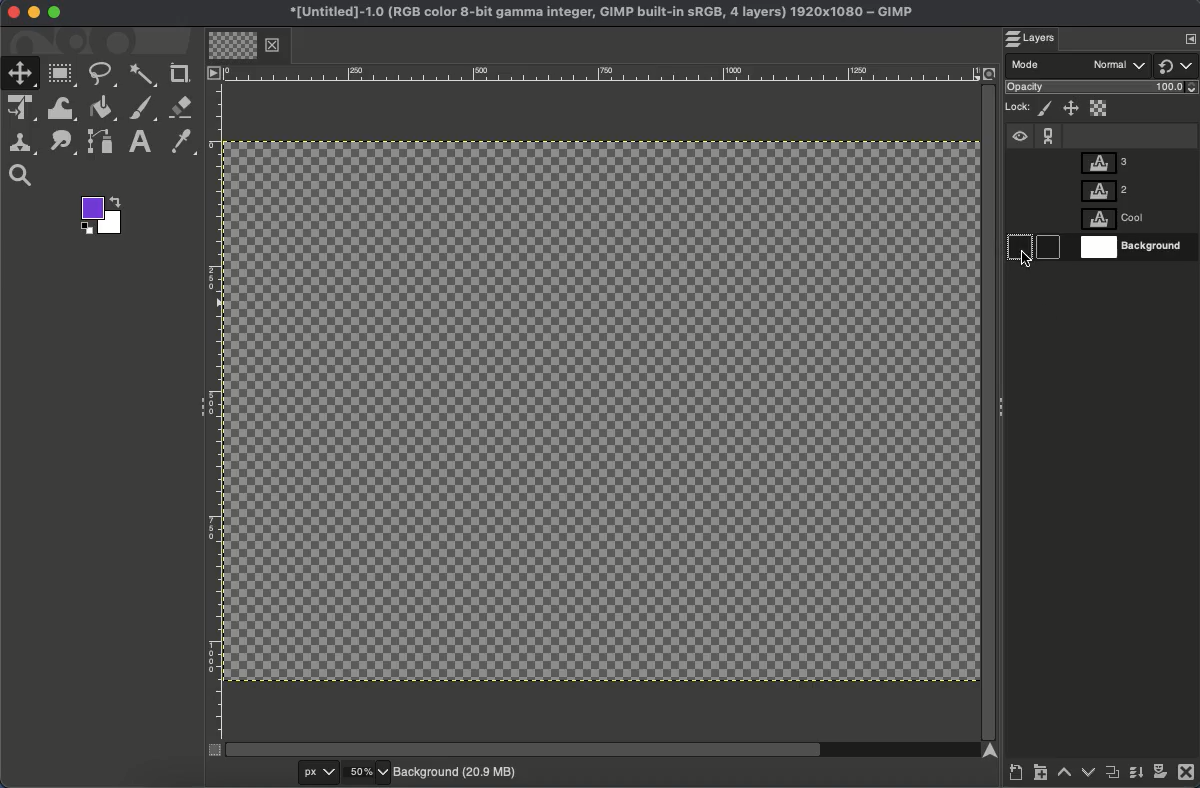 Image resolution: width=1200 pixels, height=788 pixels. What do you see at coordinates (303, 772) in the screenshot?
I see `px` at bounding box center [303, 772].